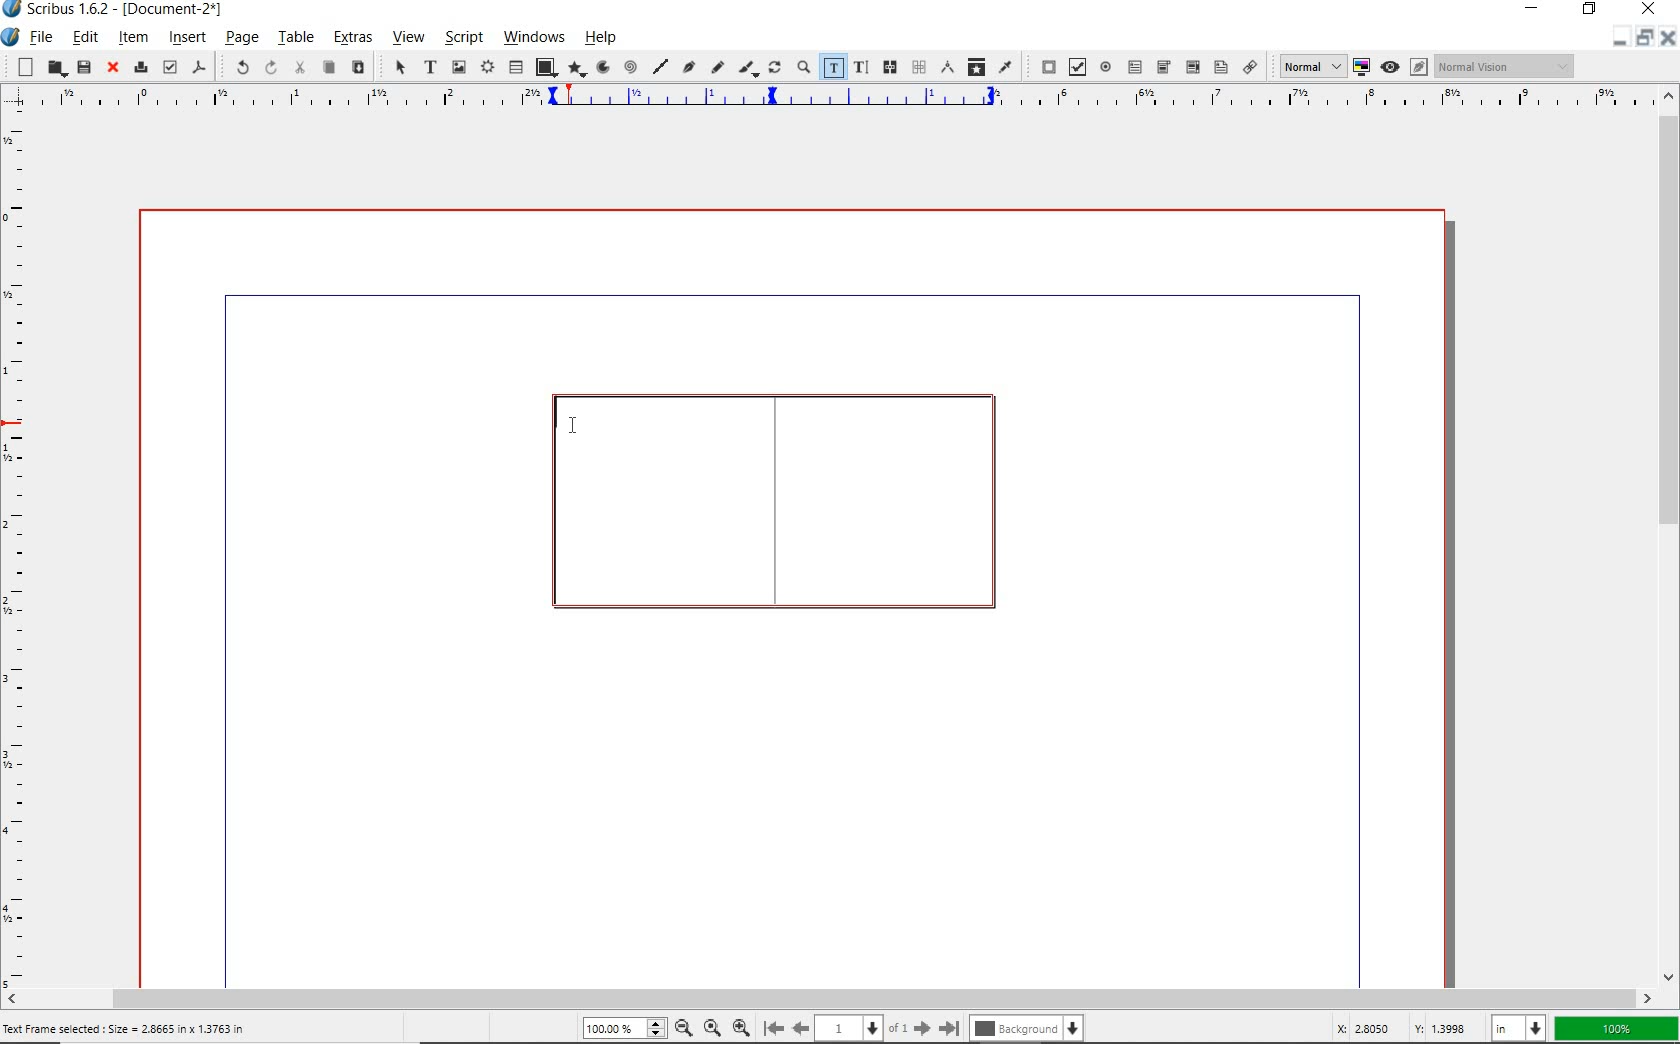 The width and height of the screenshot is (1680, 1044). What do you see at coordinates (842, 100) in the screenshot?
I see `ruler` at bounding box center [842, 100].